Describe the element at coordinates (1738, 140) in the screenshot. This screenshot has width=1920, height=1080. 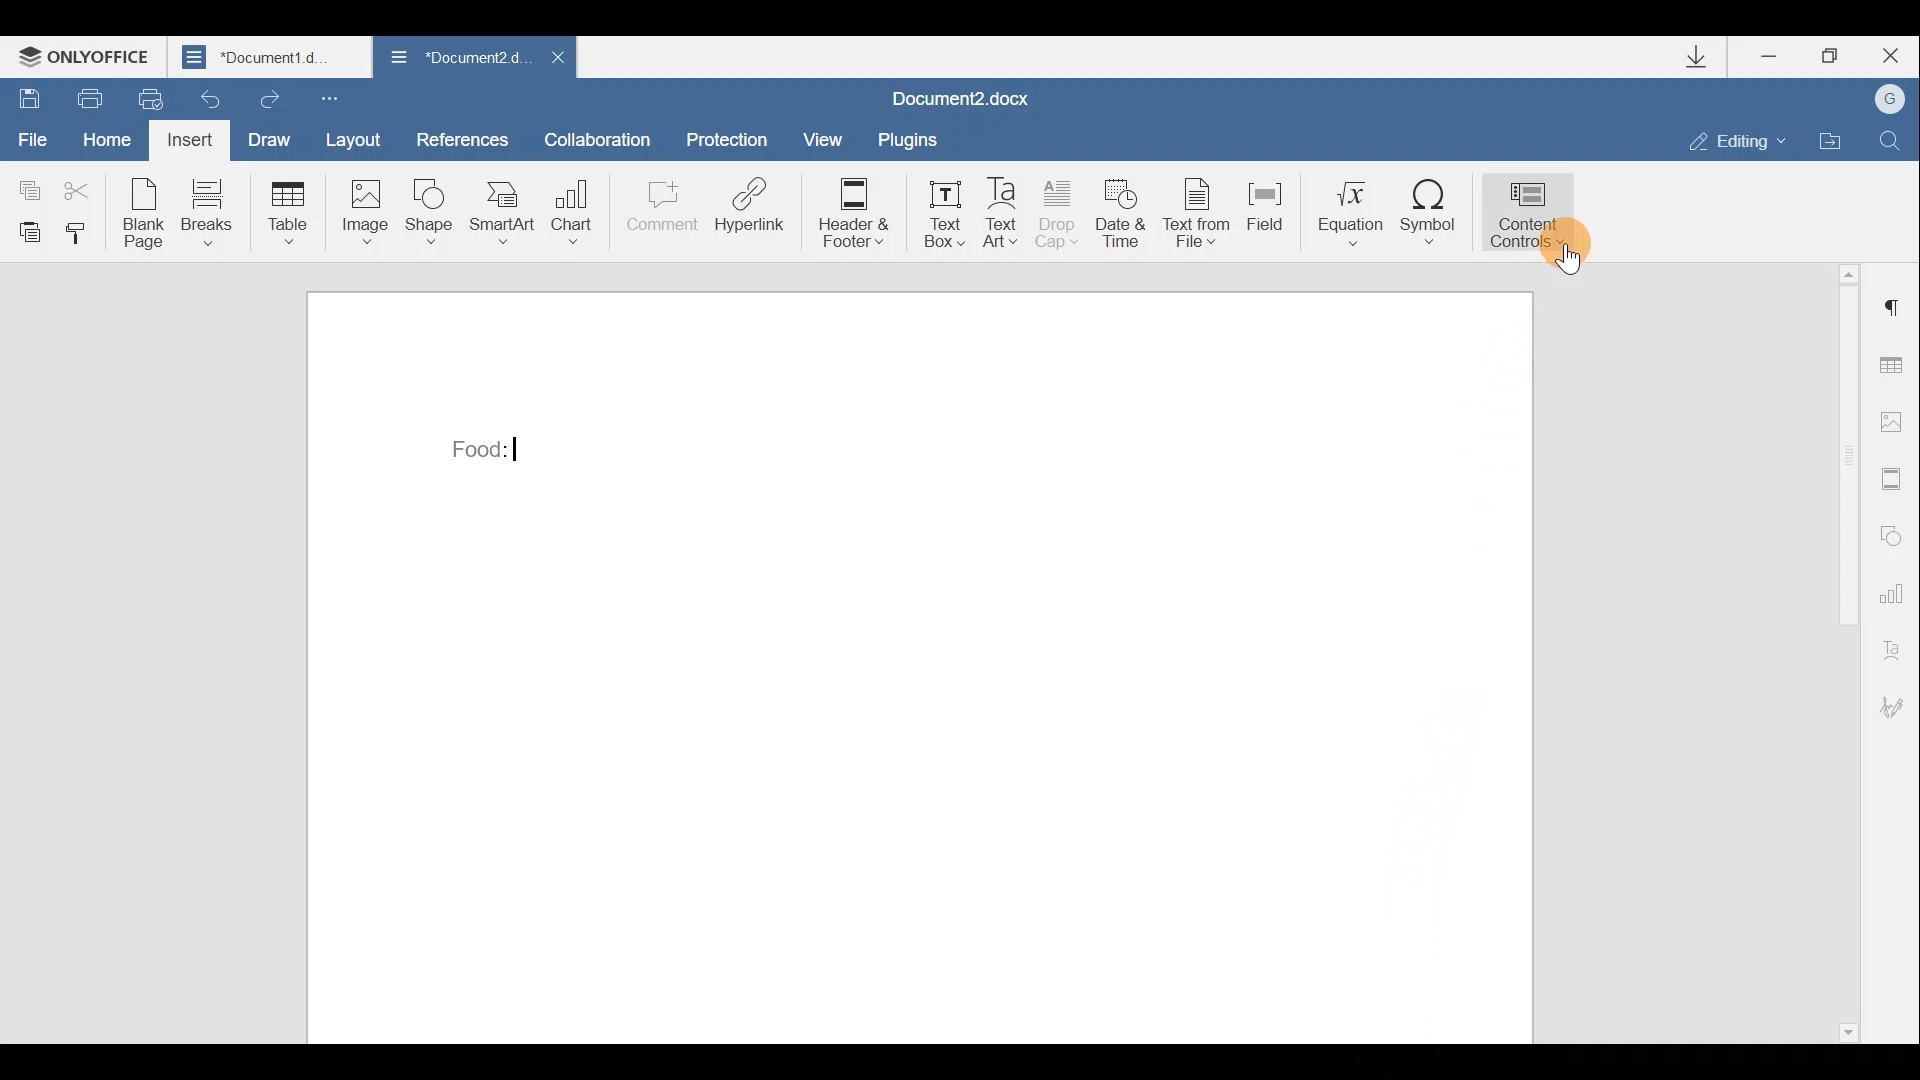
I see `Editing mode` at that location.